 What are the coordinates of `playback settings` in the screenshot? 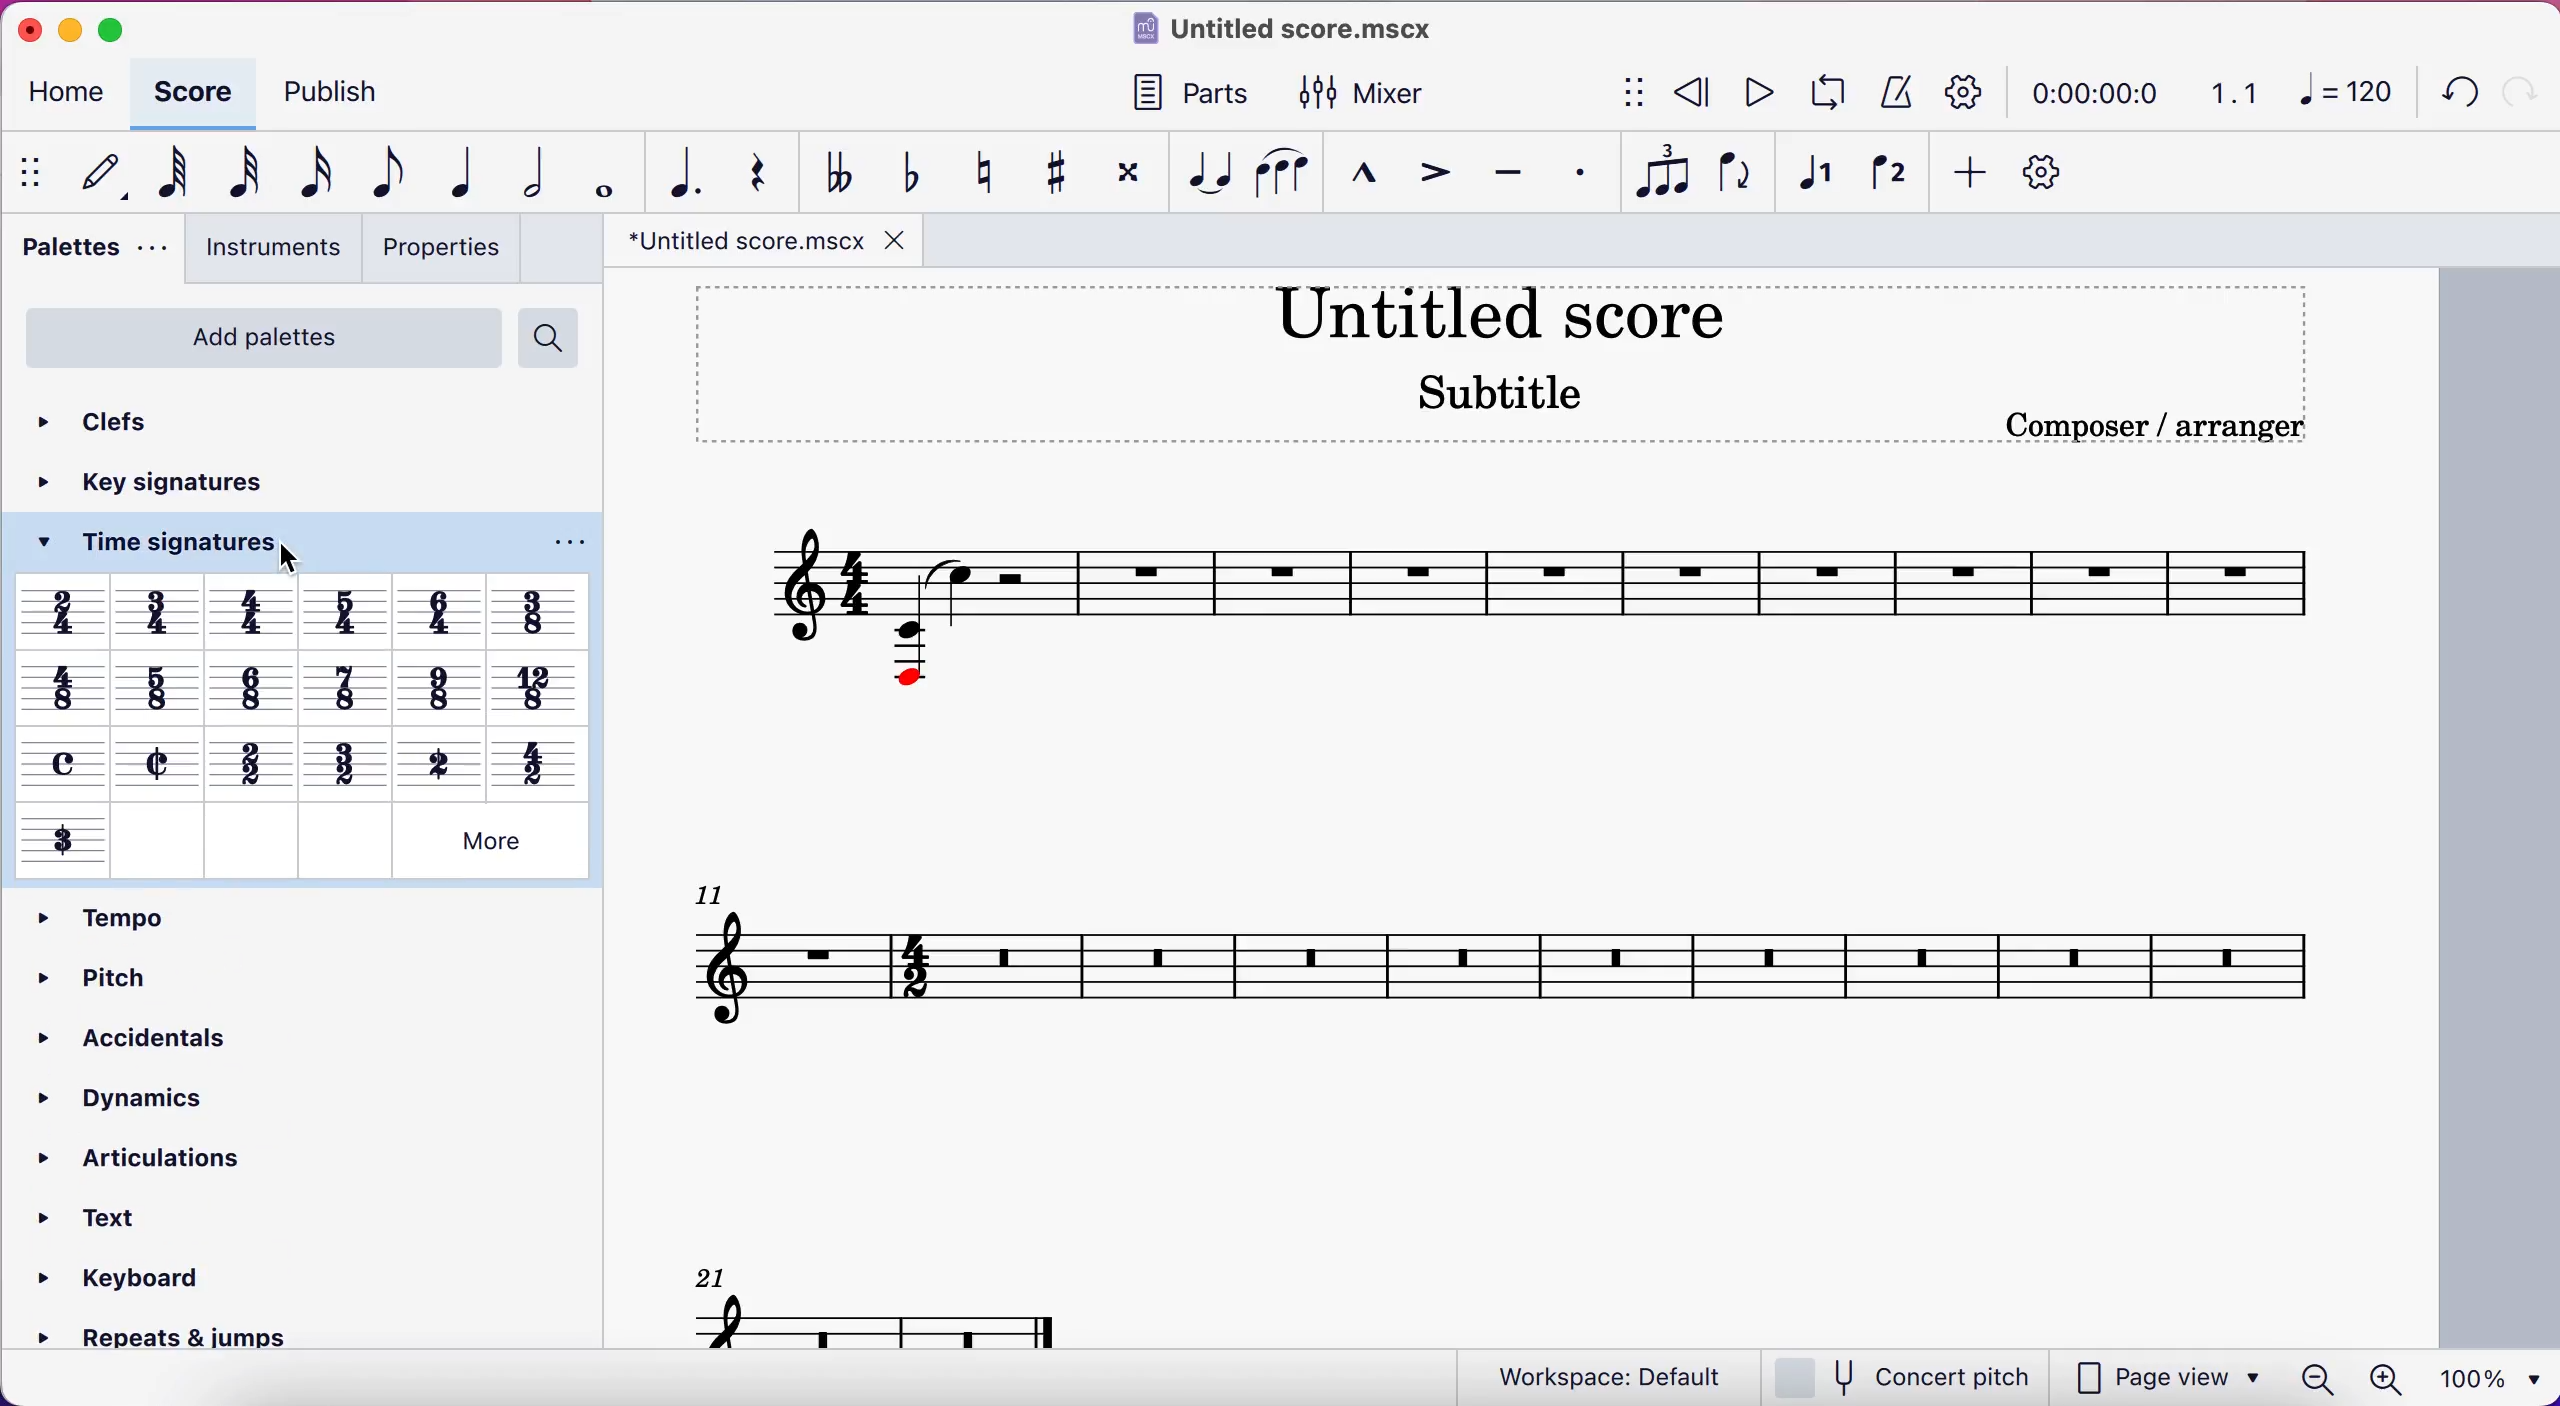 It's located at (1966, 92).